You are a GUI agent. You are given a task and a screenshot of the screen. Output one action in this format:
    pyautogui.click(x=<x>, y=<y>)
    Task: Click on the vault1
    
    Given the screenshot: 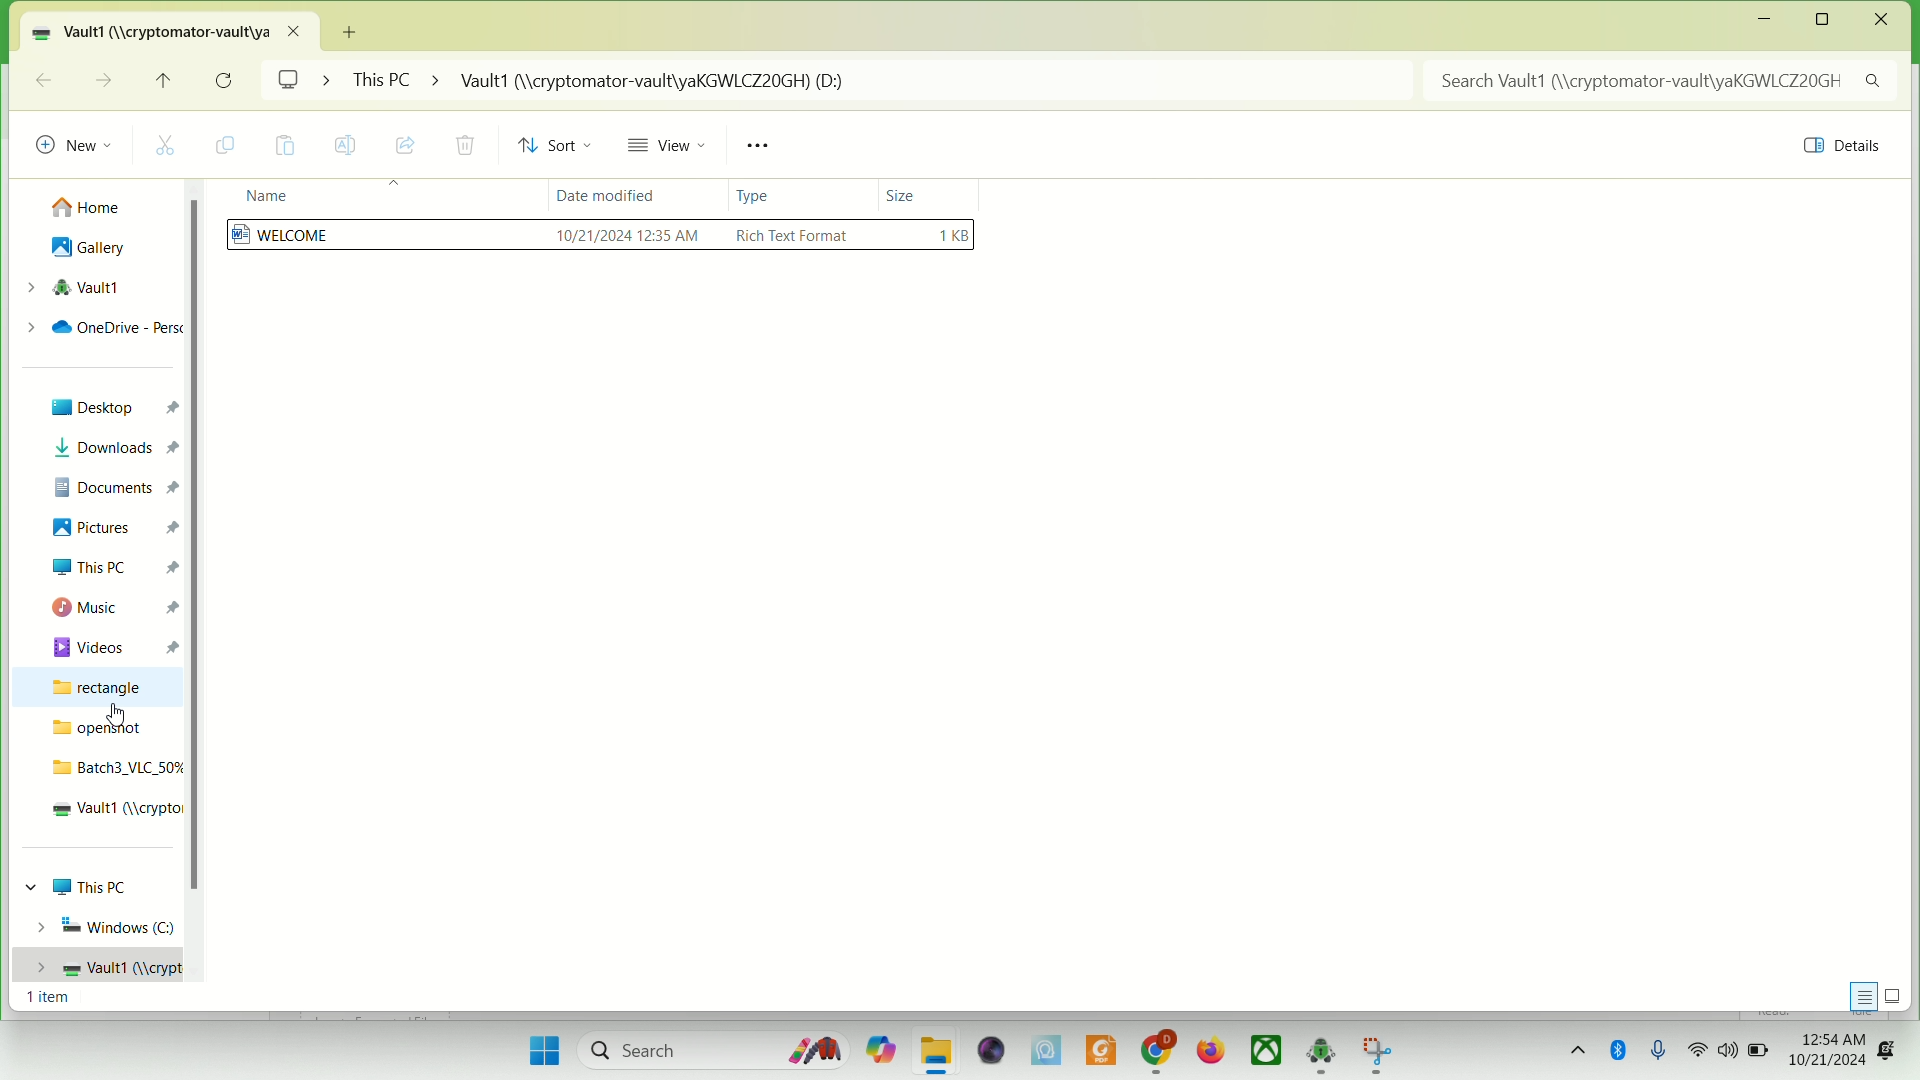 What is the action you would take?
    pyautogui.click(x=71, y=287)
    